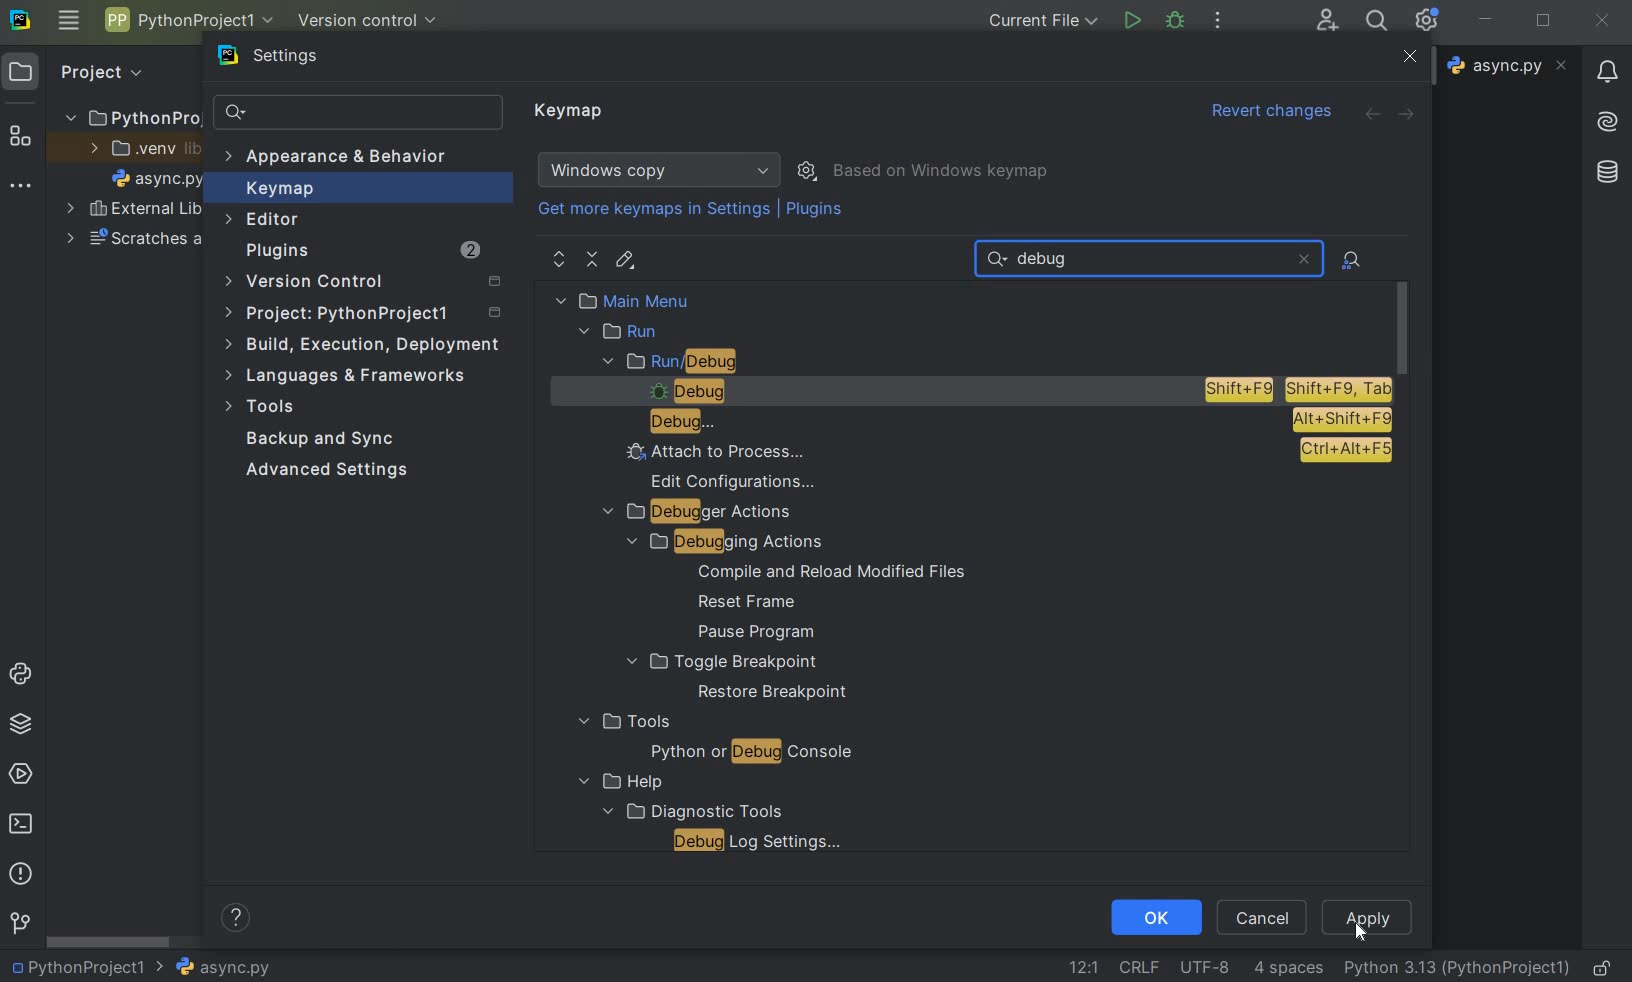 Image resolution: width=1632 pixels, height=982 pixels. Describe the element at coordinates (1288, 968) in the screenshot. I see `indent` at that location.